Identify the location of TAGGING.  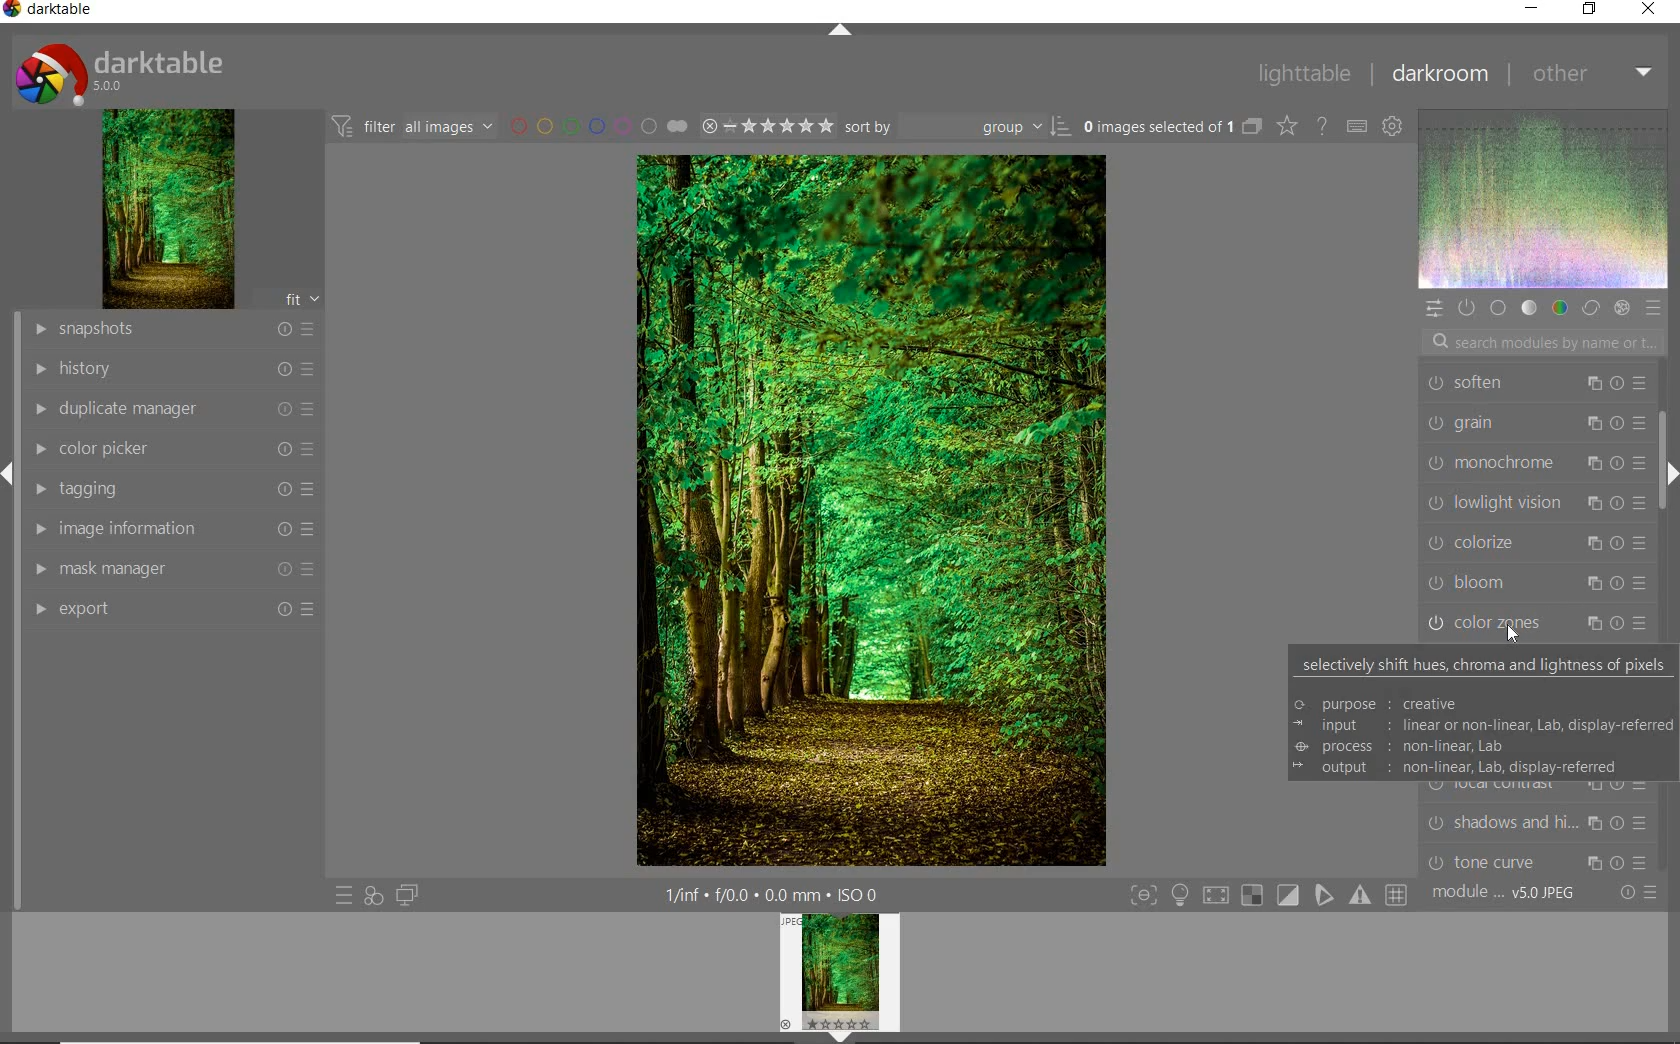
(172, 490).